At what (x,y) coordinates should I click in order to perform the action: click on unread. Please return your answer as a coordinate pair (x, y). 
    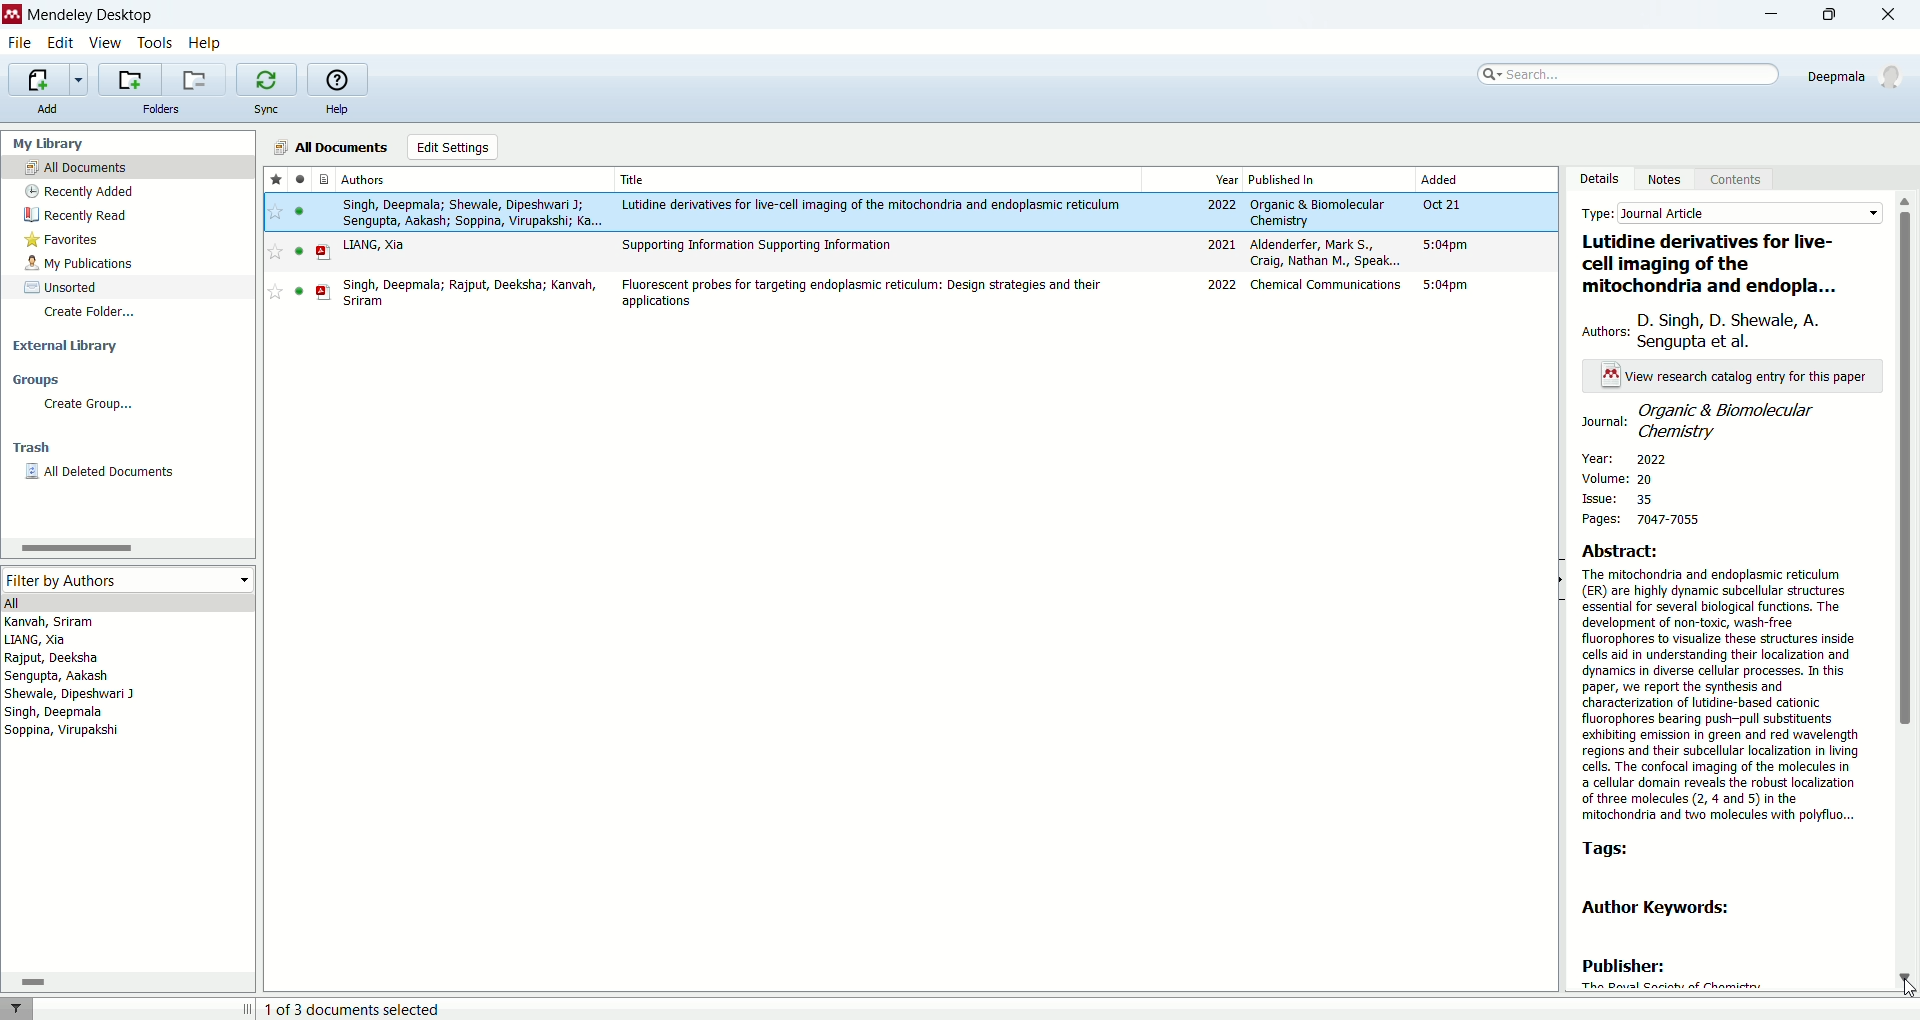
    Looking at the image, I should click on (299, 291).